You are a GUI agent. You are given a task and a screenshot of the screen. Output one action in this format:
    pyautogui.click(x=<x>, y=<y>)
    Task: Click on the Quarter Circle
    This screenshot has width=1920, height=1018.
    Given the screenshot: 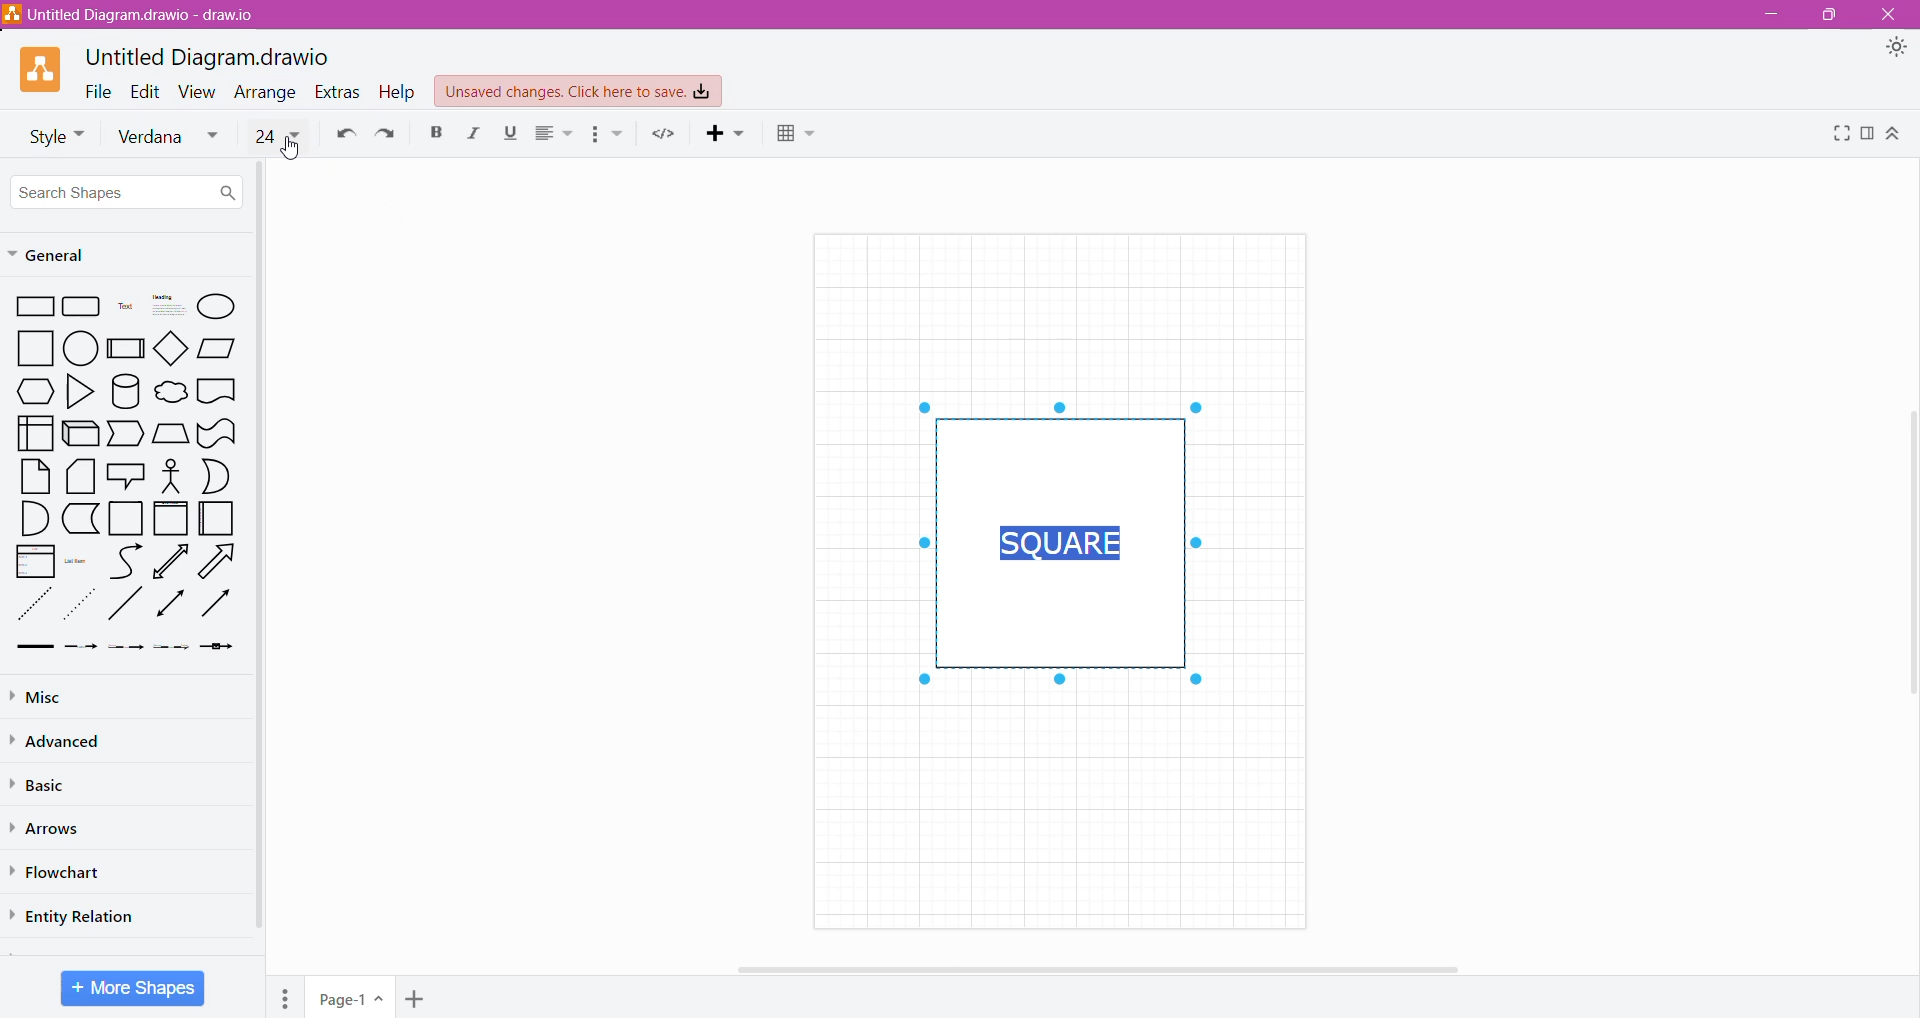 What is the action you would take?
    pyautogui.click(x=28, y=519)
    